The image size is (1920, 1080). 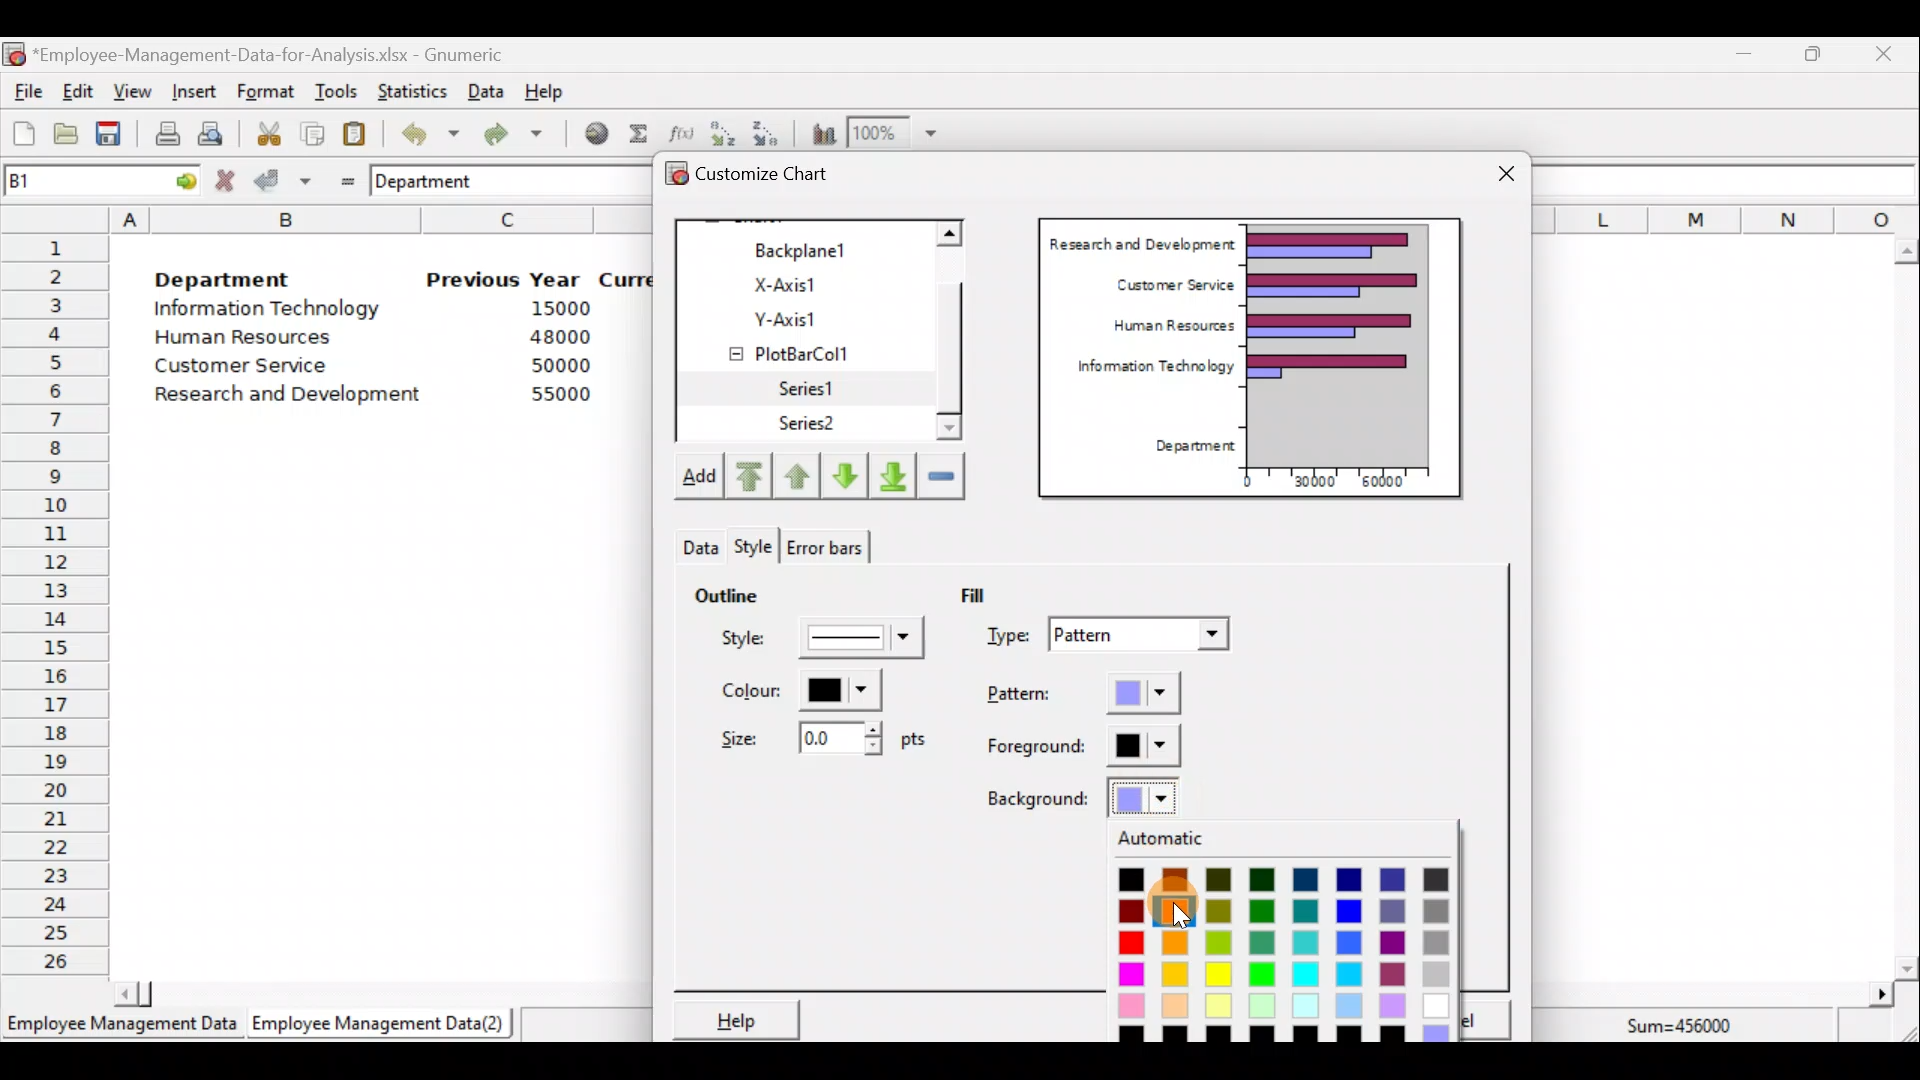 What do you see at coordinates (767, 132) in the screenshot?
I see `Sort in descending order` at bounding box center [767, 132].